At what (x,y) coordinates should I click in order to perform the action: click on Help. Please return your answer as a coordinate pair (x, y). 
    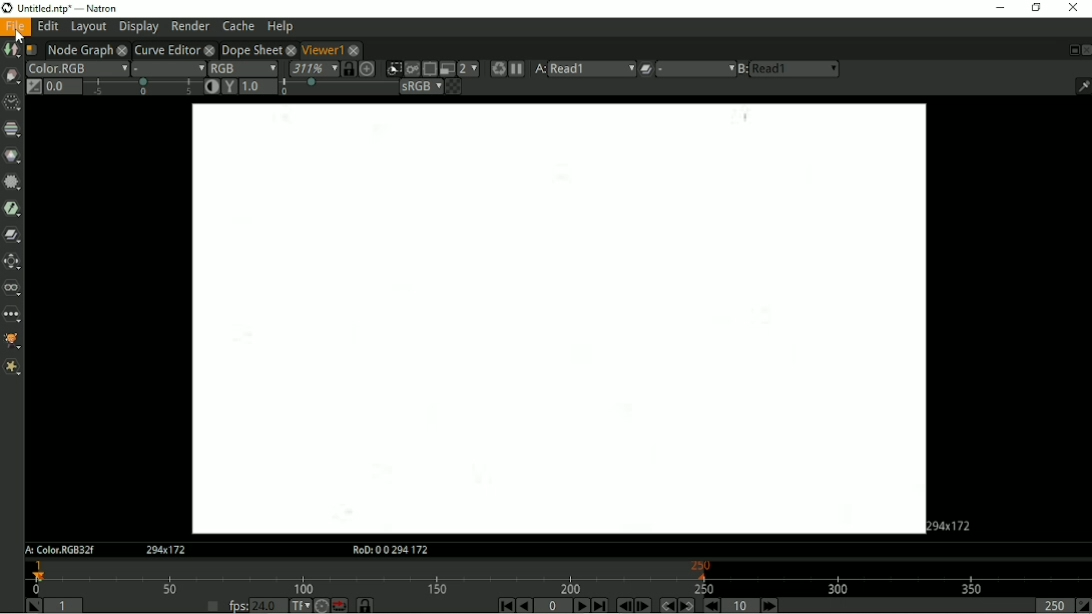
    Looking at the image, I should click on (281, 27).